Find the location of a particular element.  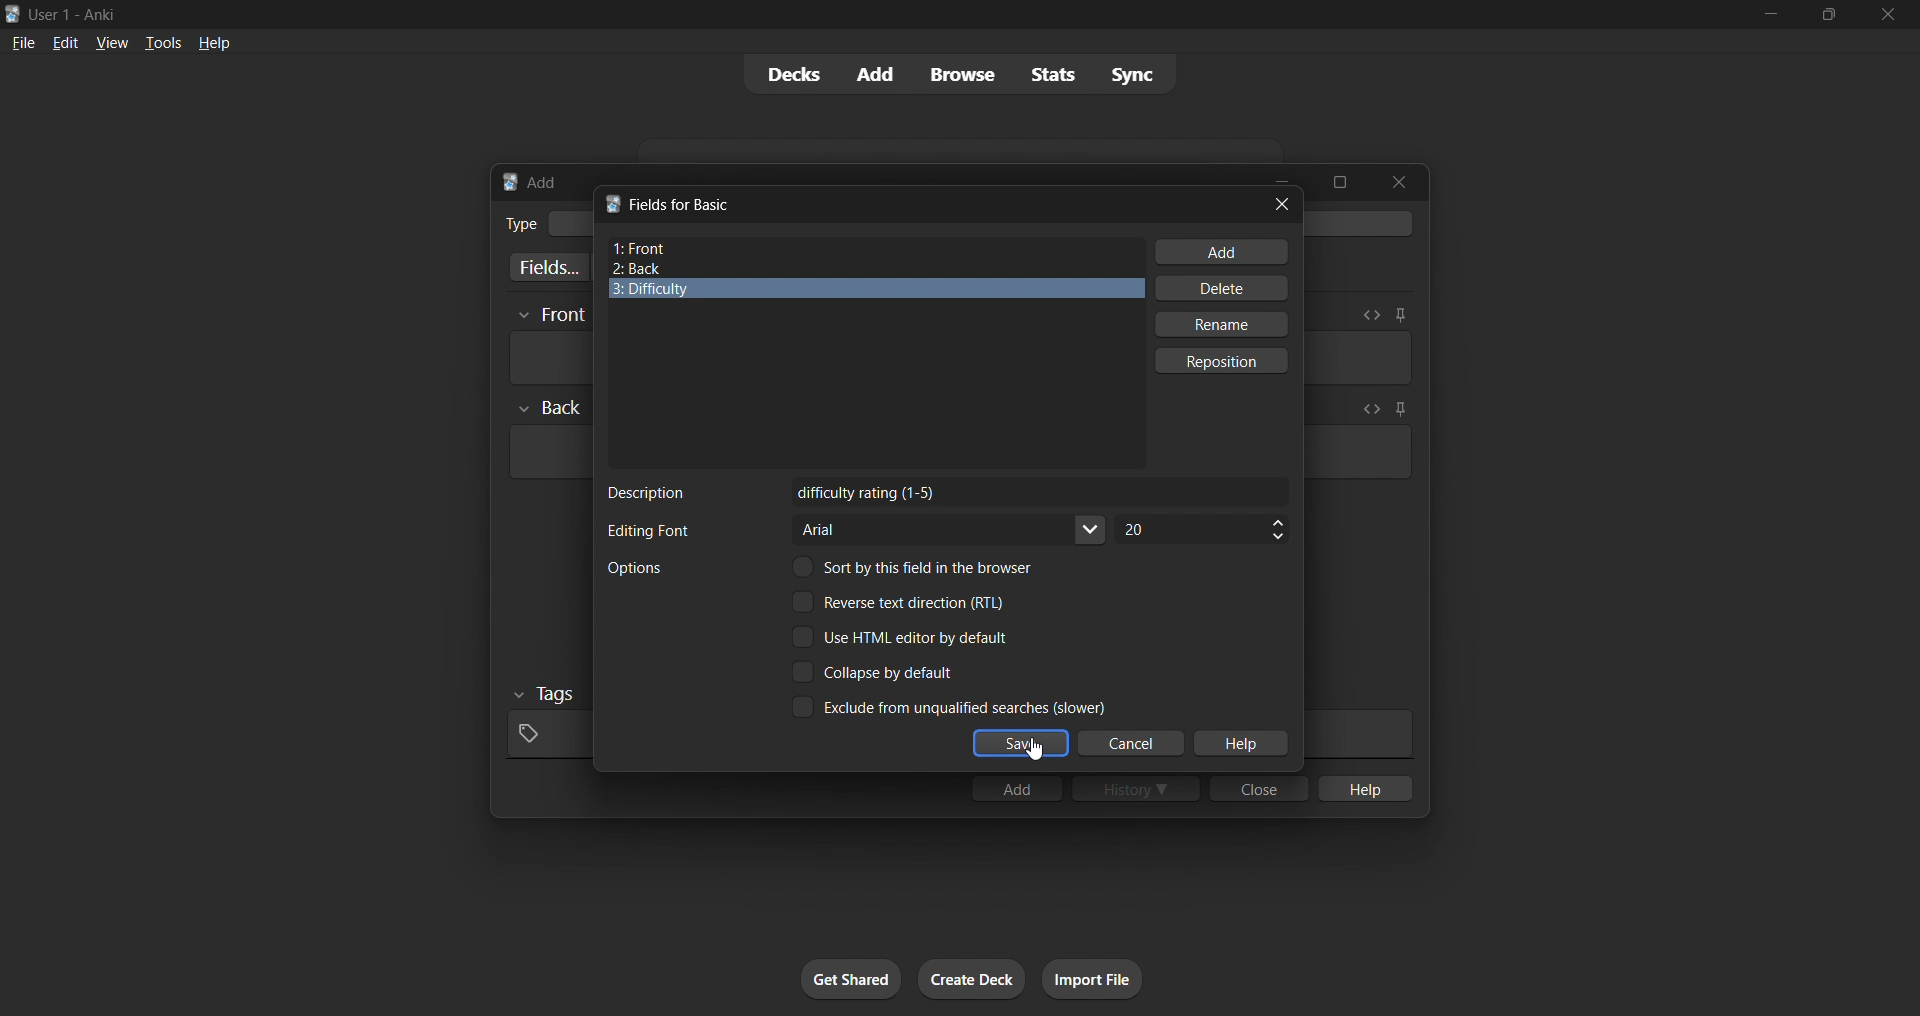

 is located at coordinates (546, 695).